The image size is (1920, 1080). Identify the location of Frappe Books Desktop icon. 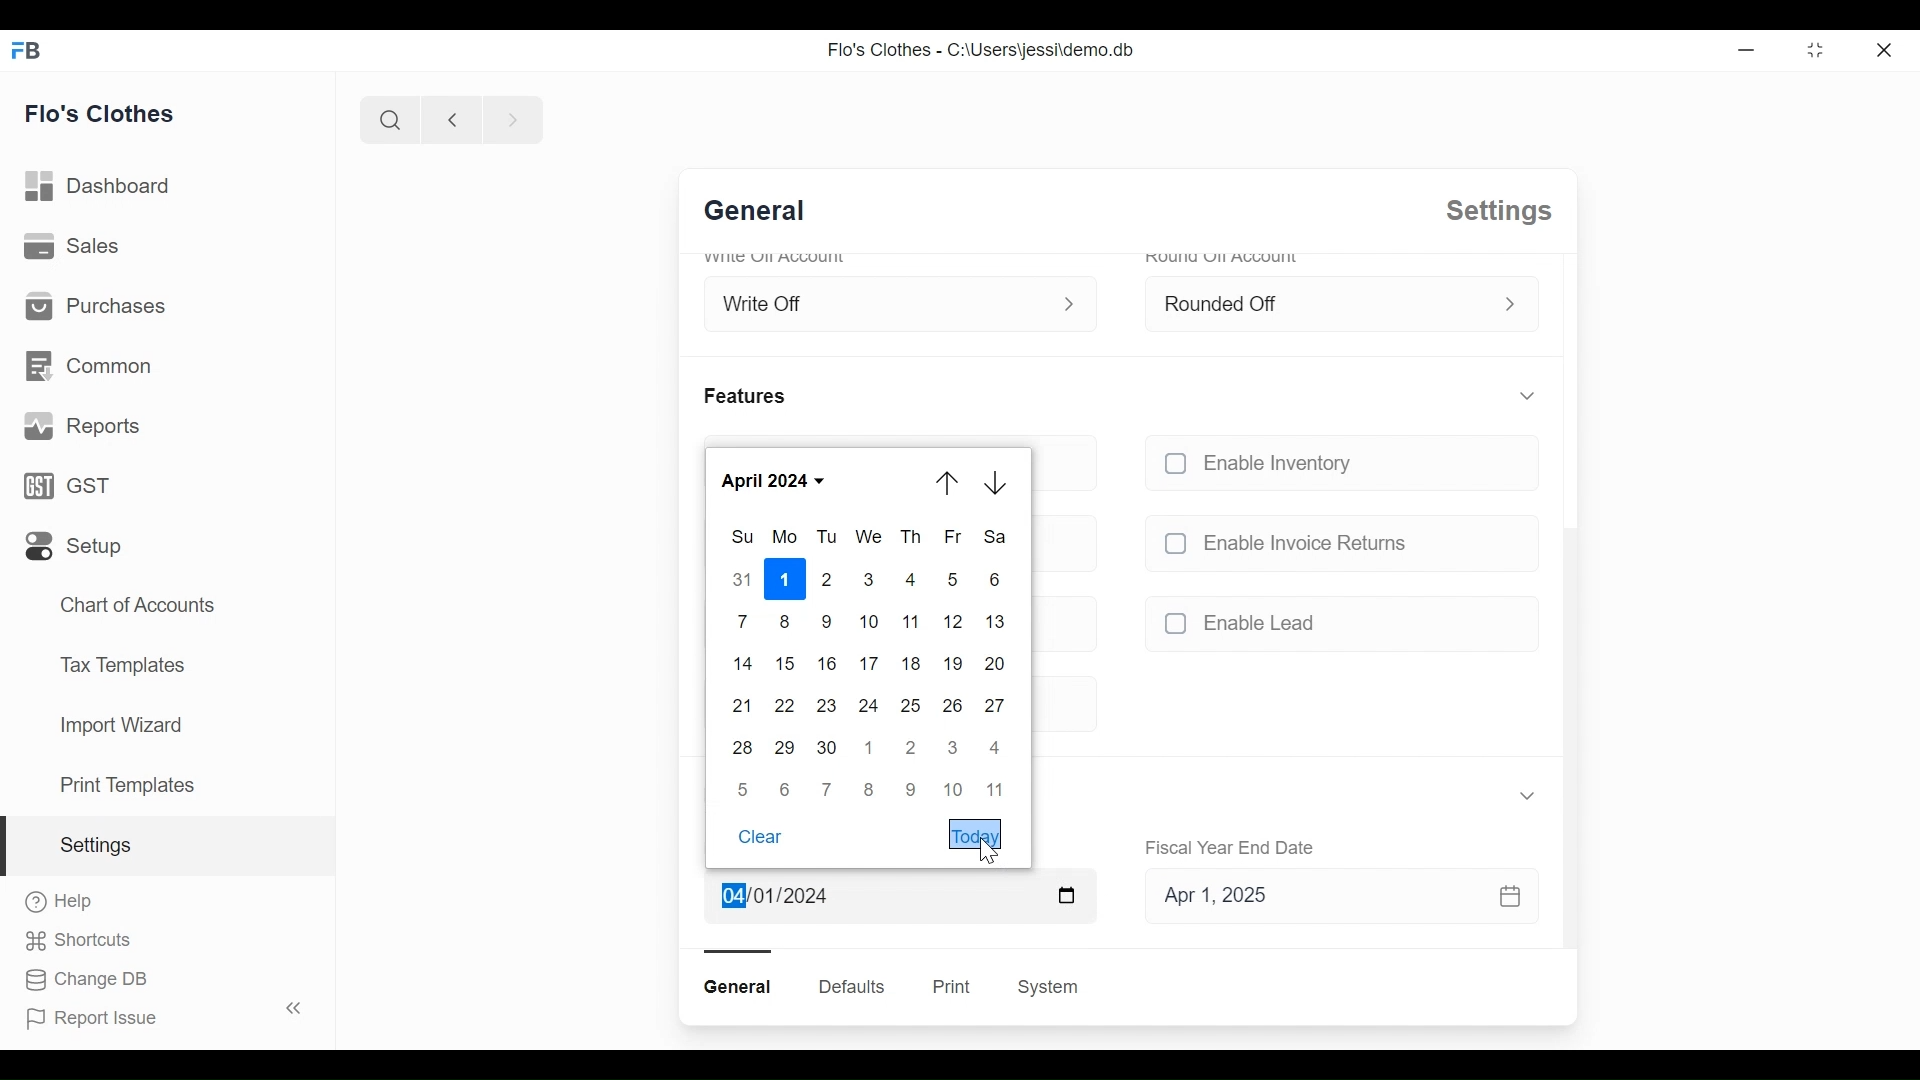
(32, 49).